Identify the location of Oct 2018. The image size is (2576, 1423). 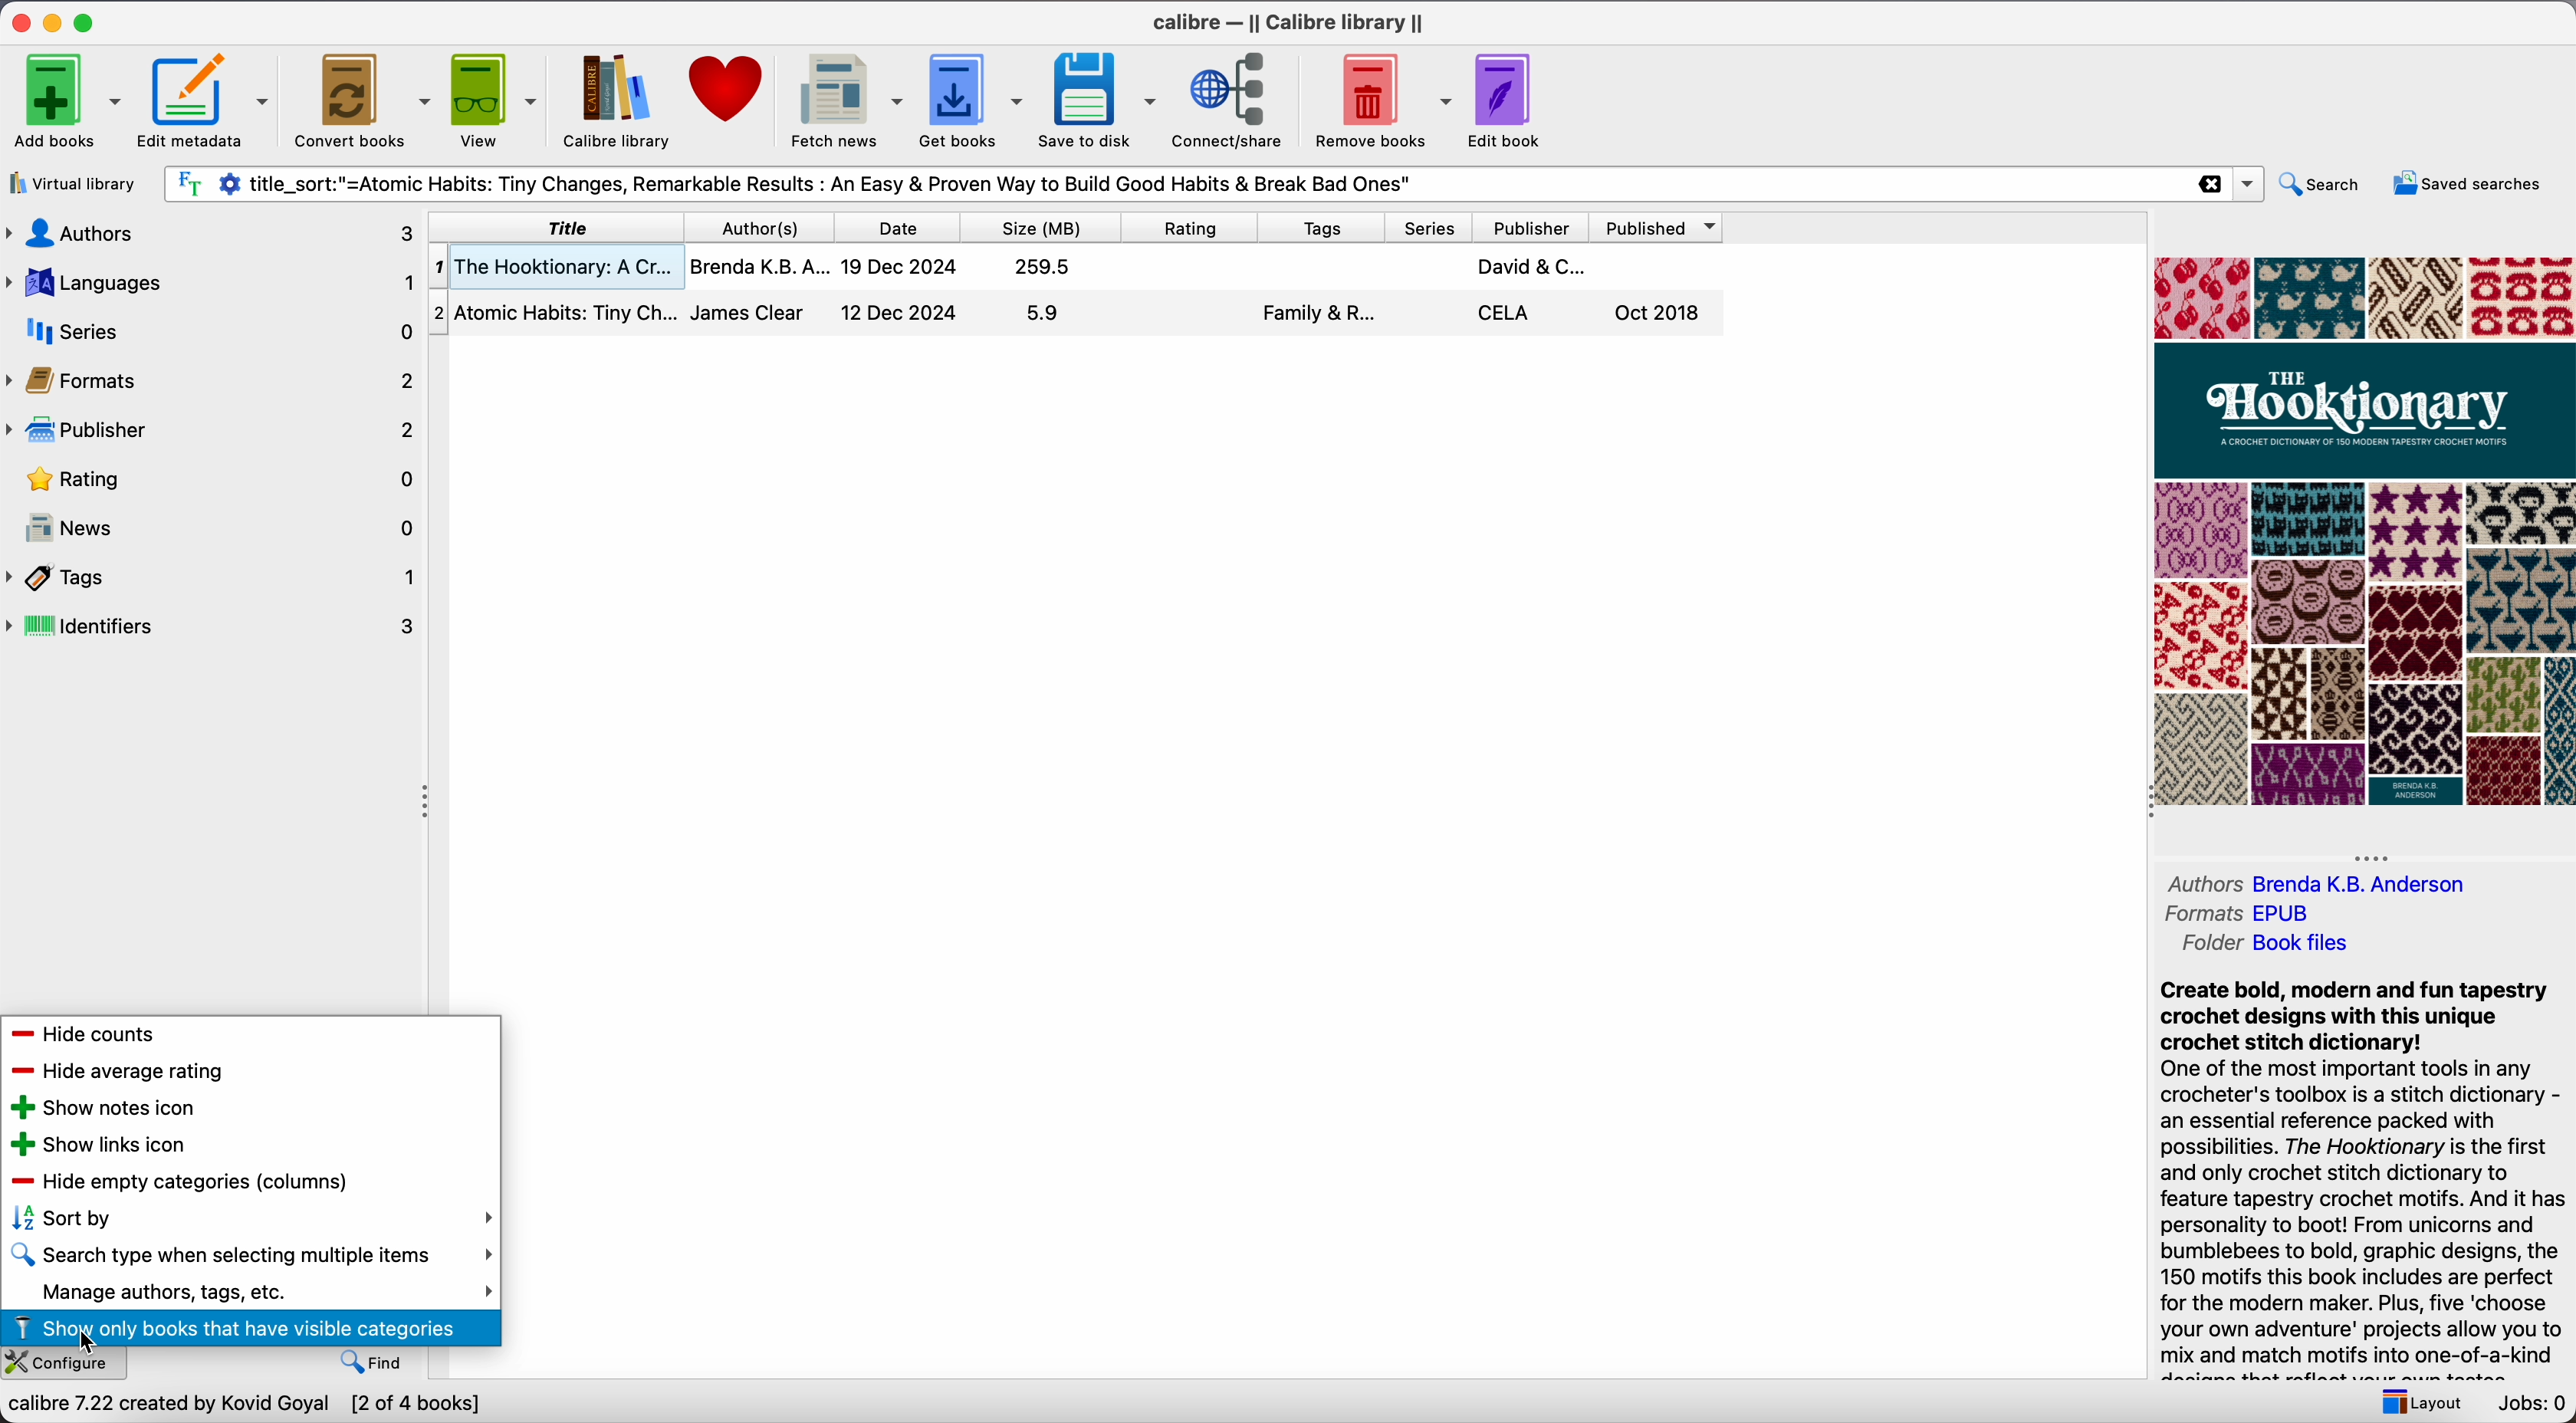
(1659, 315).